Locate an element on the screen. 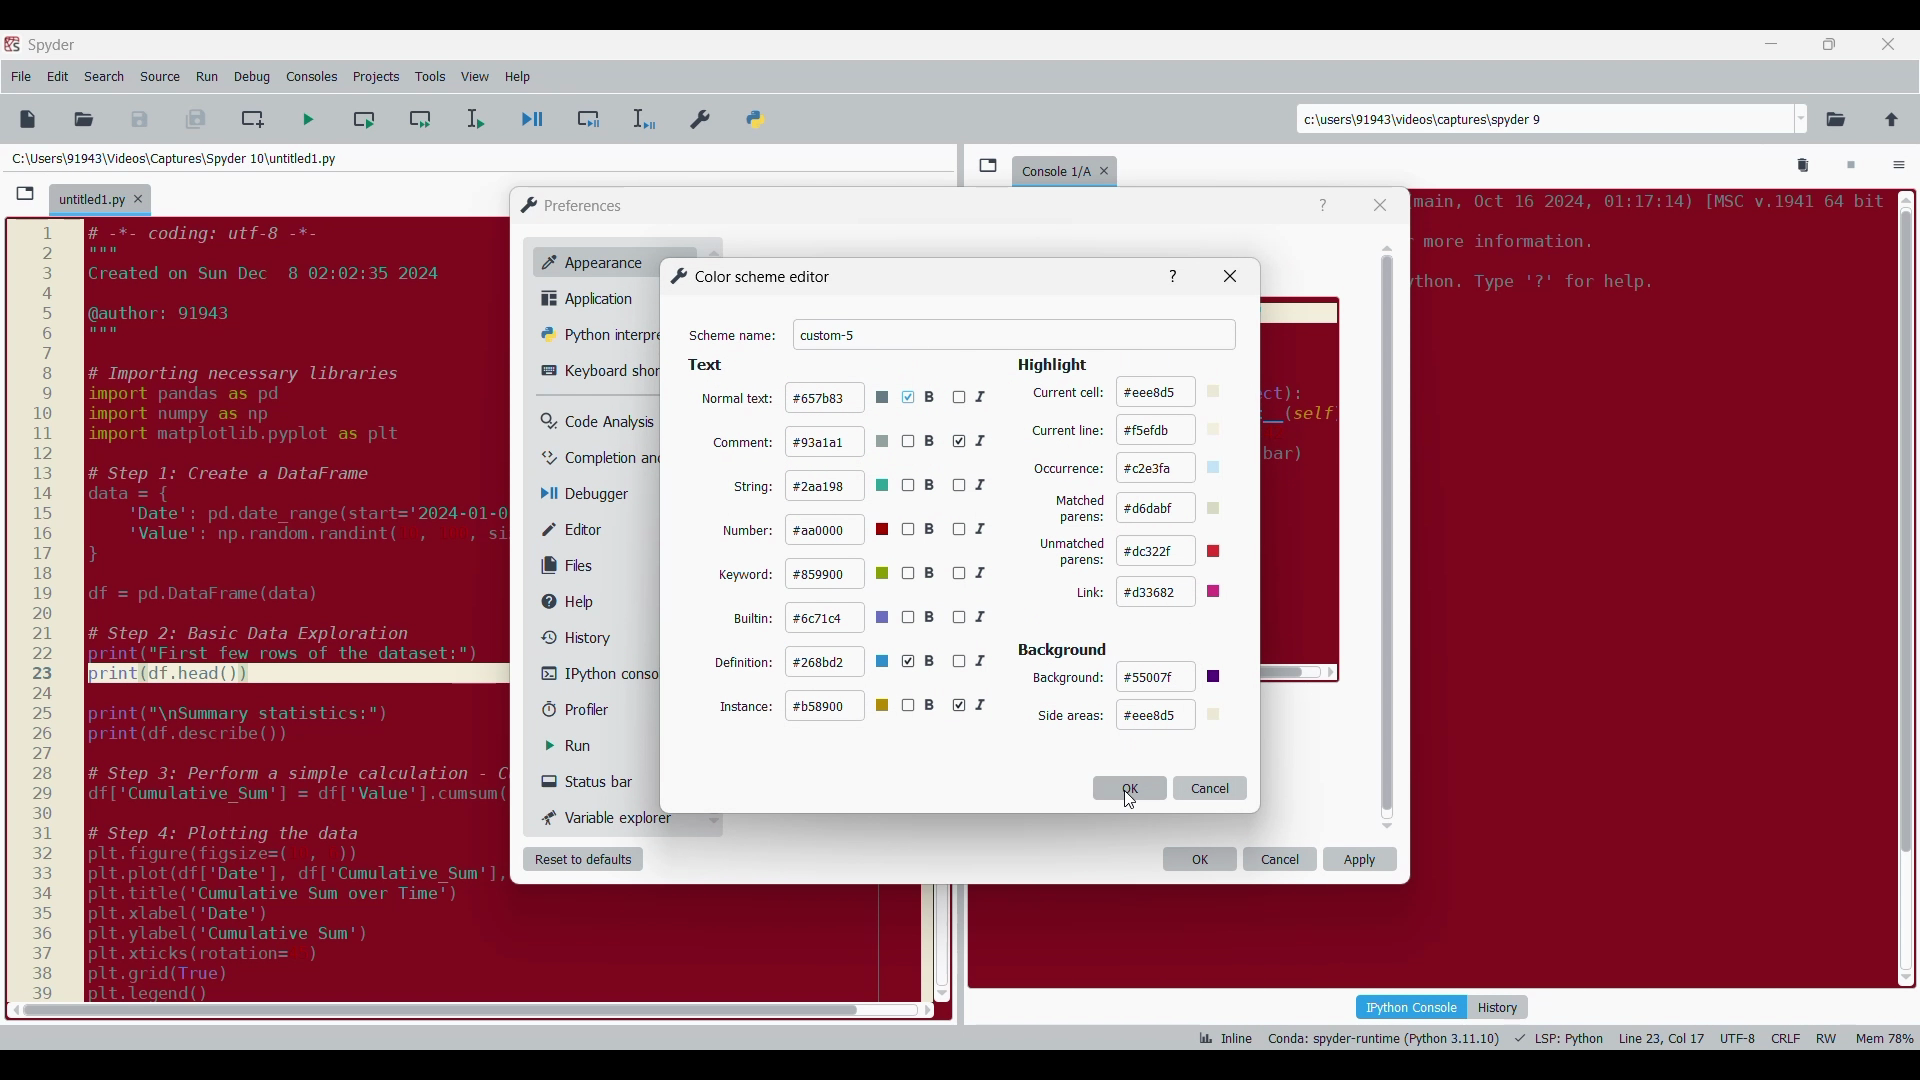 Image resolution: width=1920 pixels, height=1080 pixels. Editor is located at coordinates (586, 529).